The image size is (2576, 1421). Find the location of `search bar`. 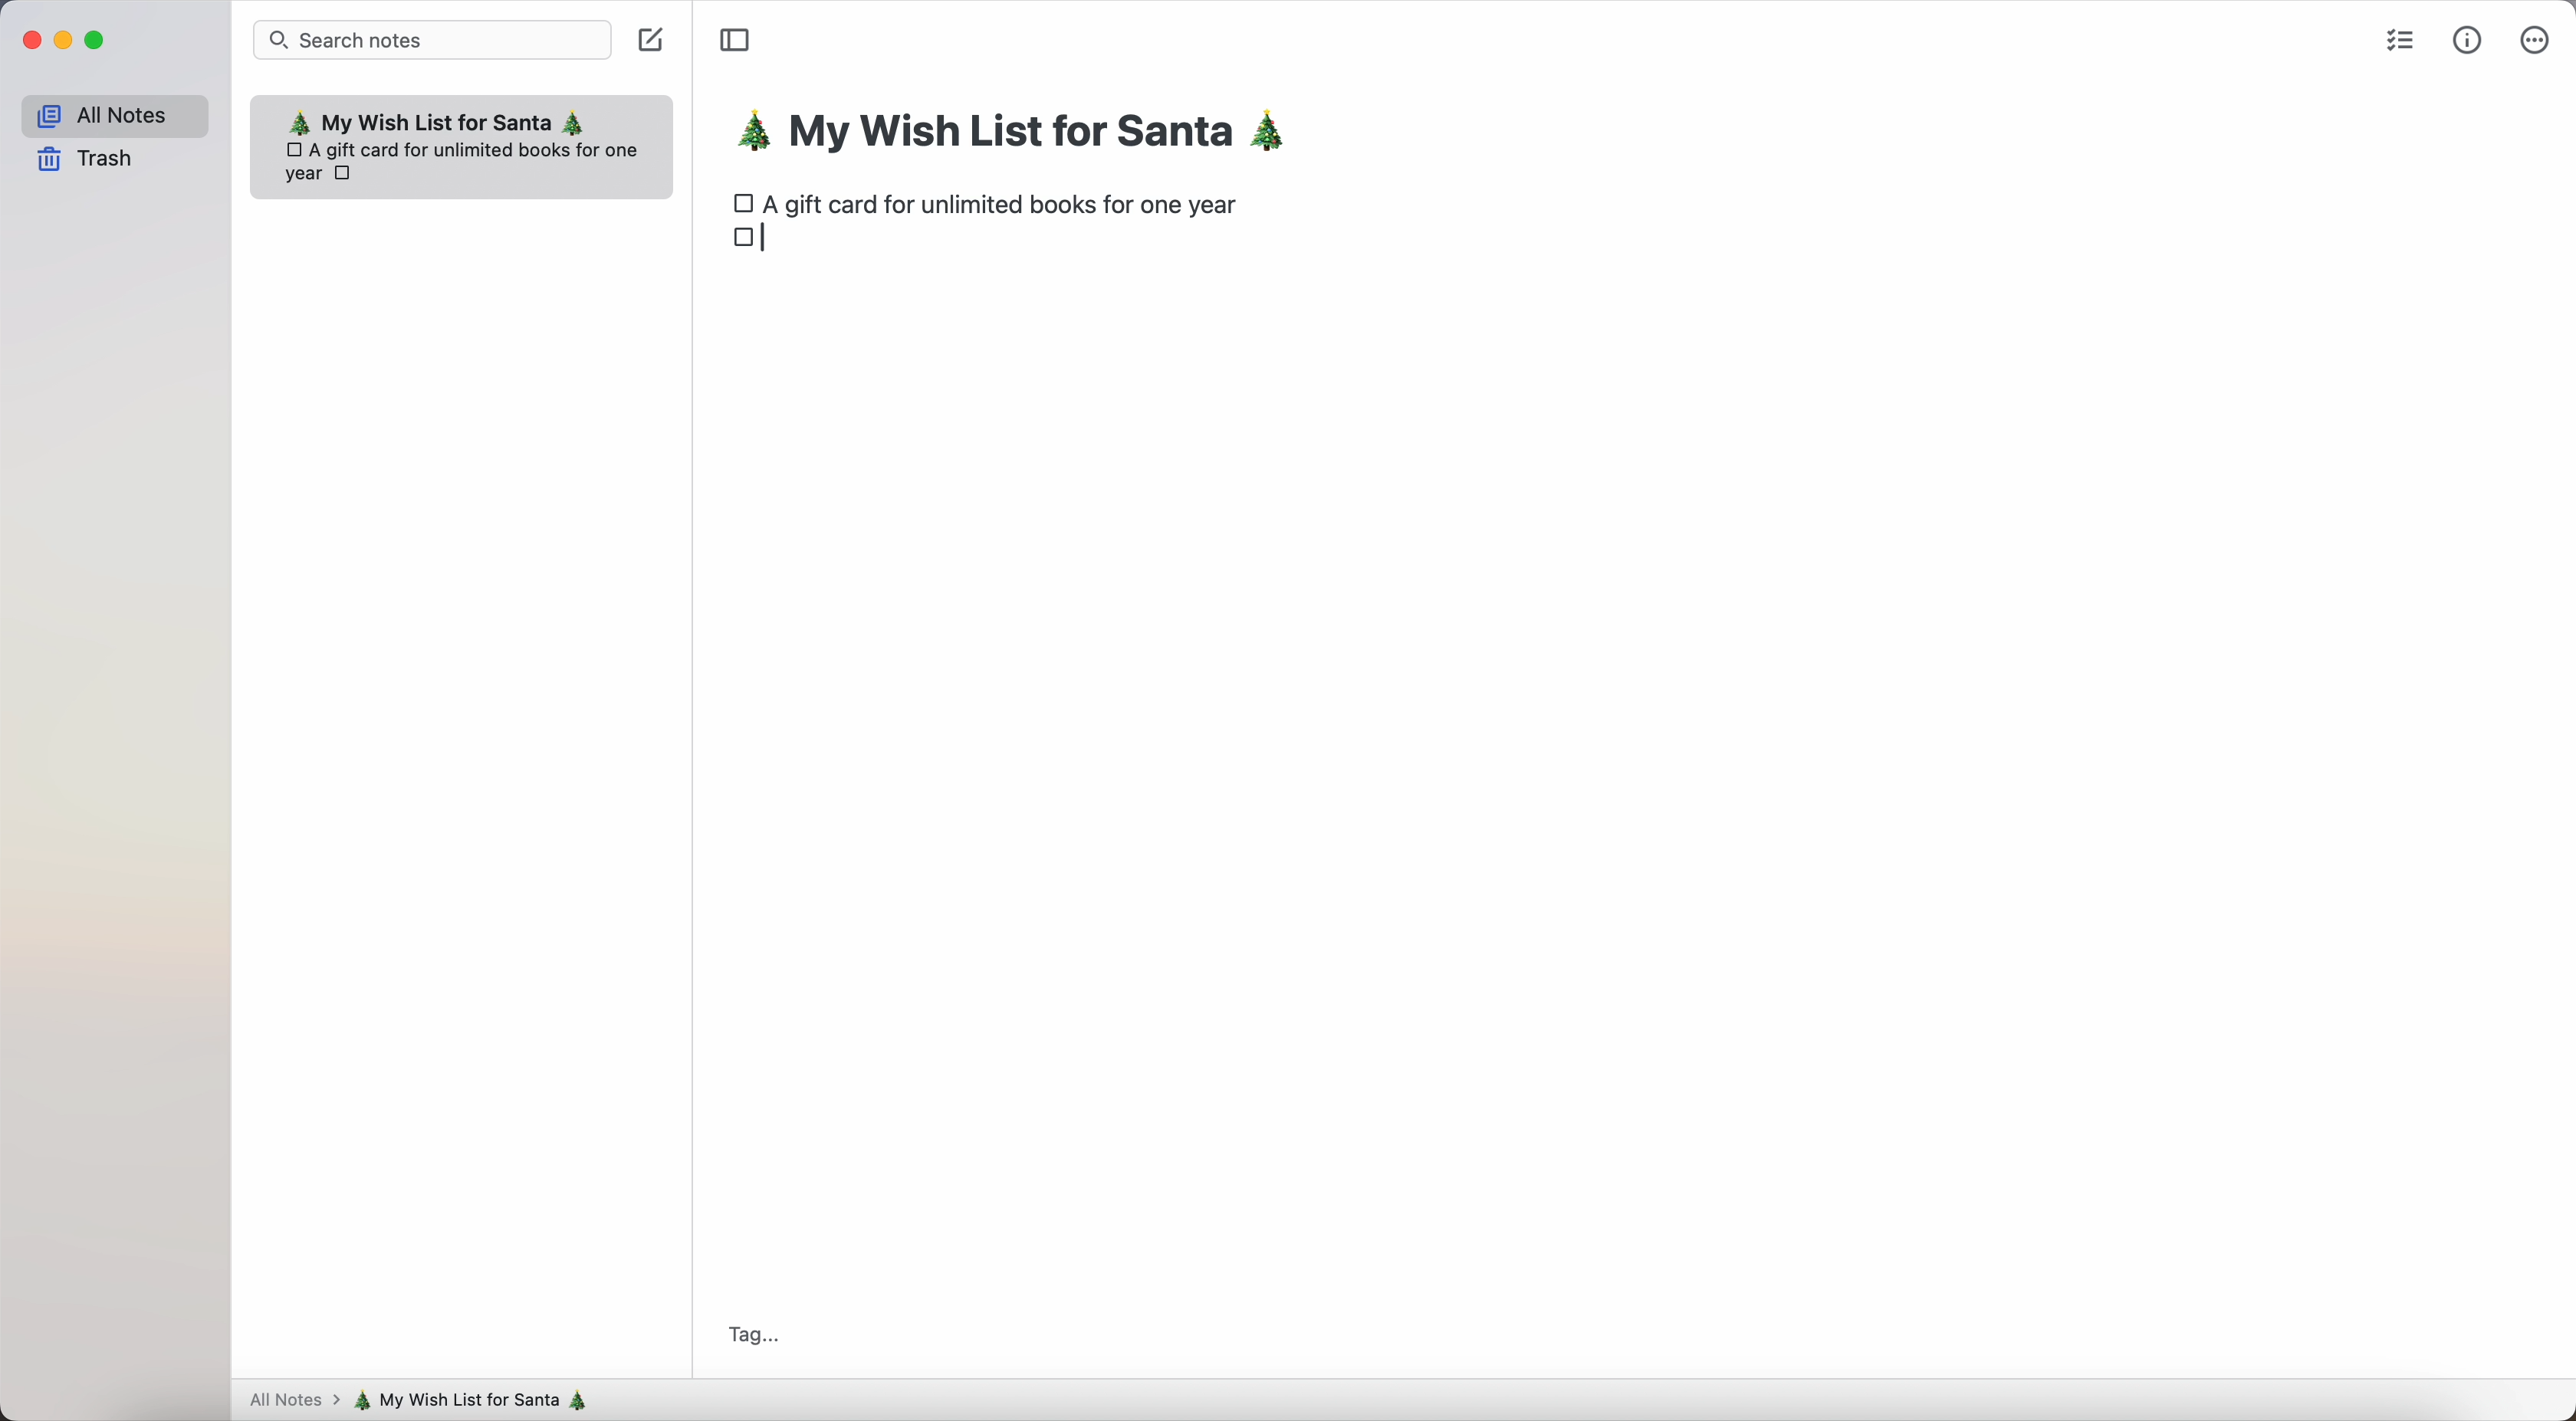

search bar is located at coordinates (433, 39).